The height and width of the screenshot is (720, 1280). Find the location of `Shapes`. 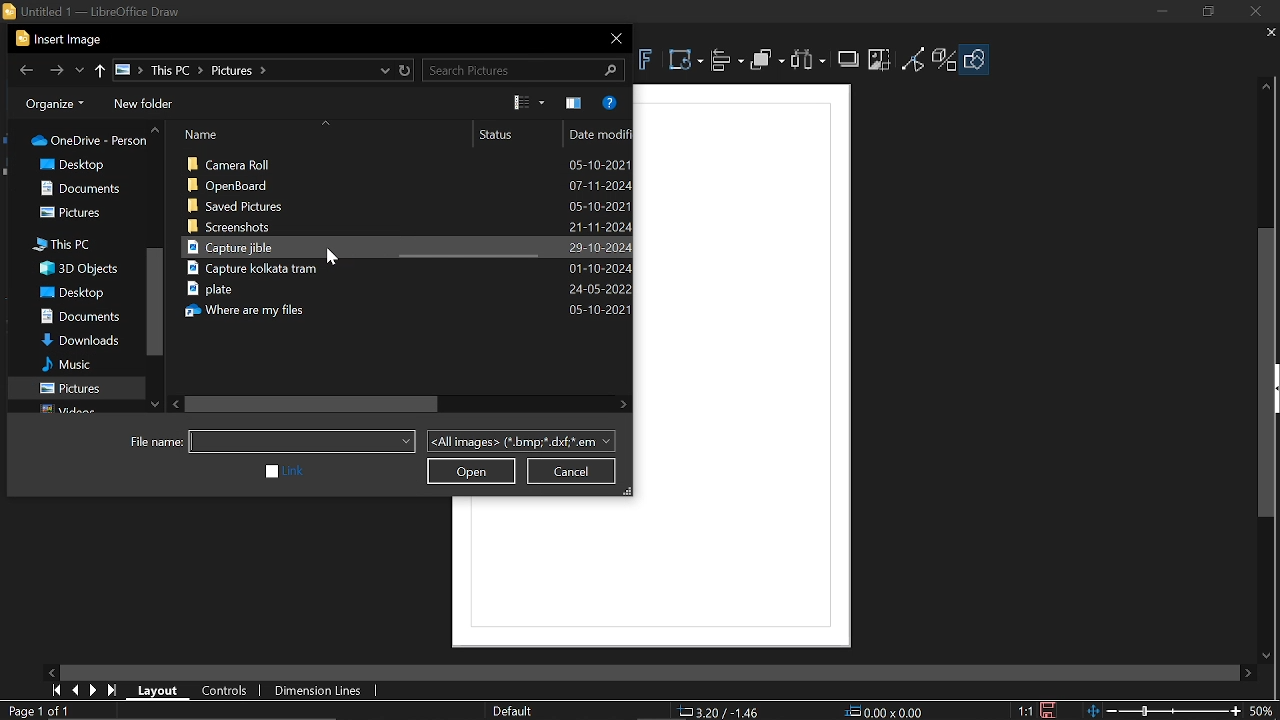

Shapes is located at coordinates (978, 59).